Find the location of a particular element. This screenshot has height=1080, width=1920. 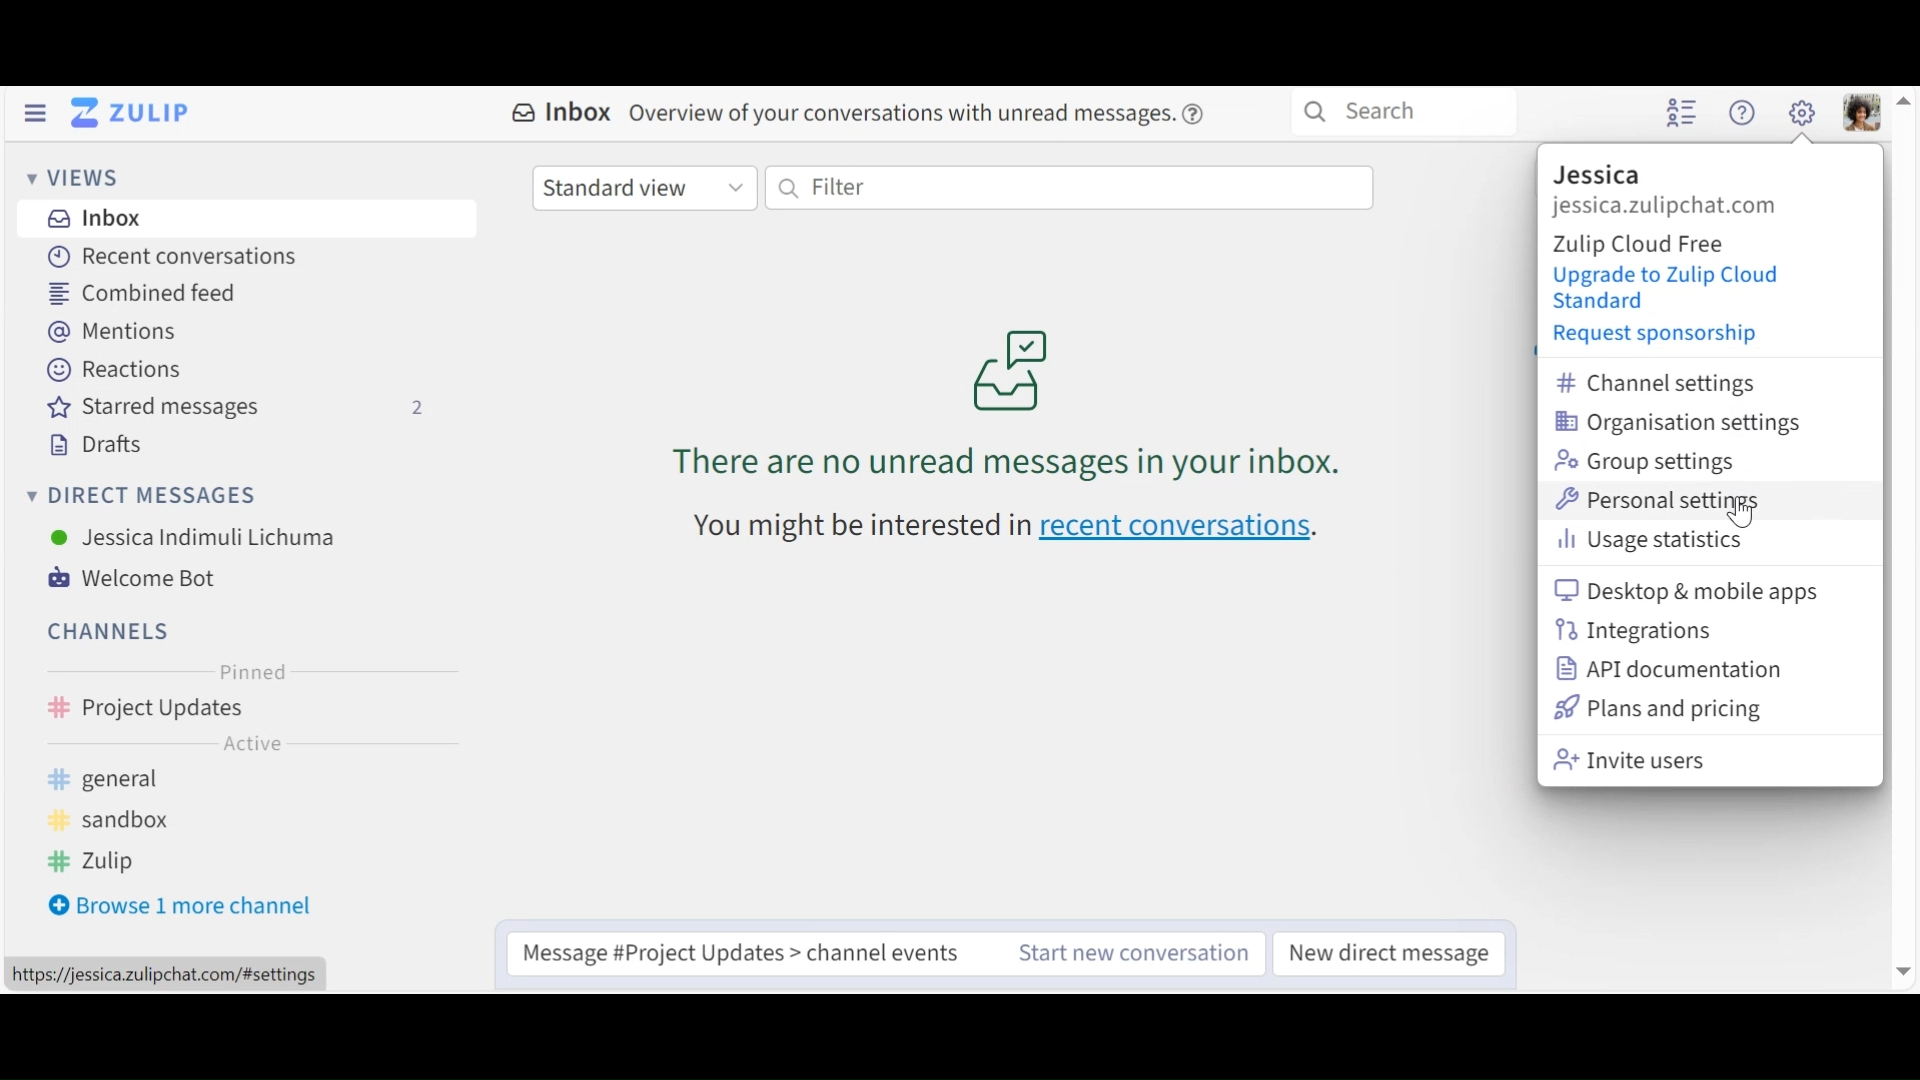

Intergration is located at coordinates (1633, 632).